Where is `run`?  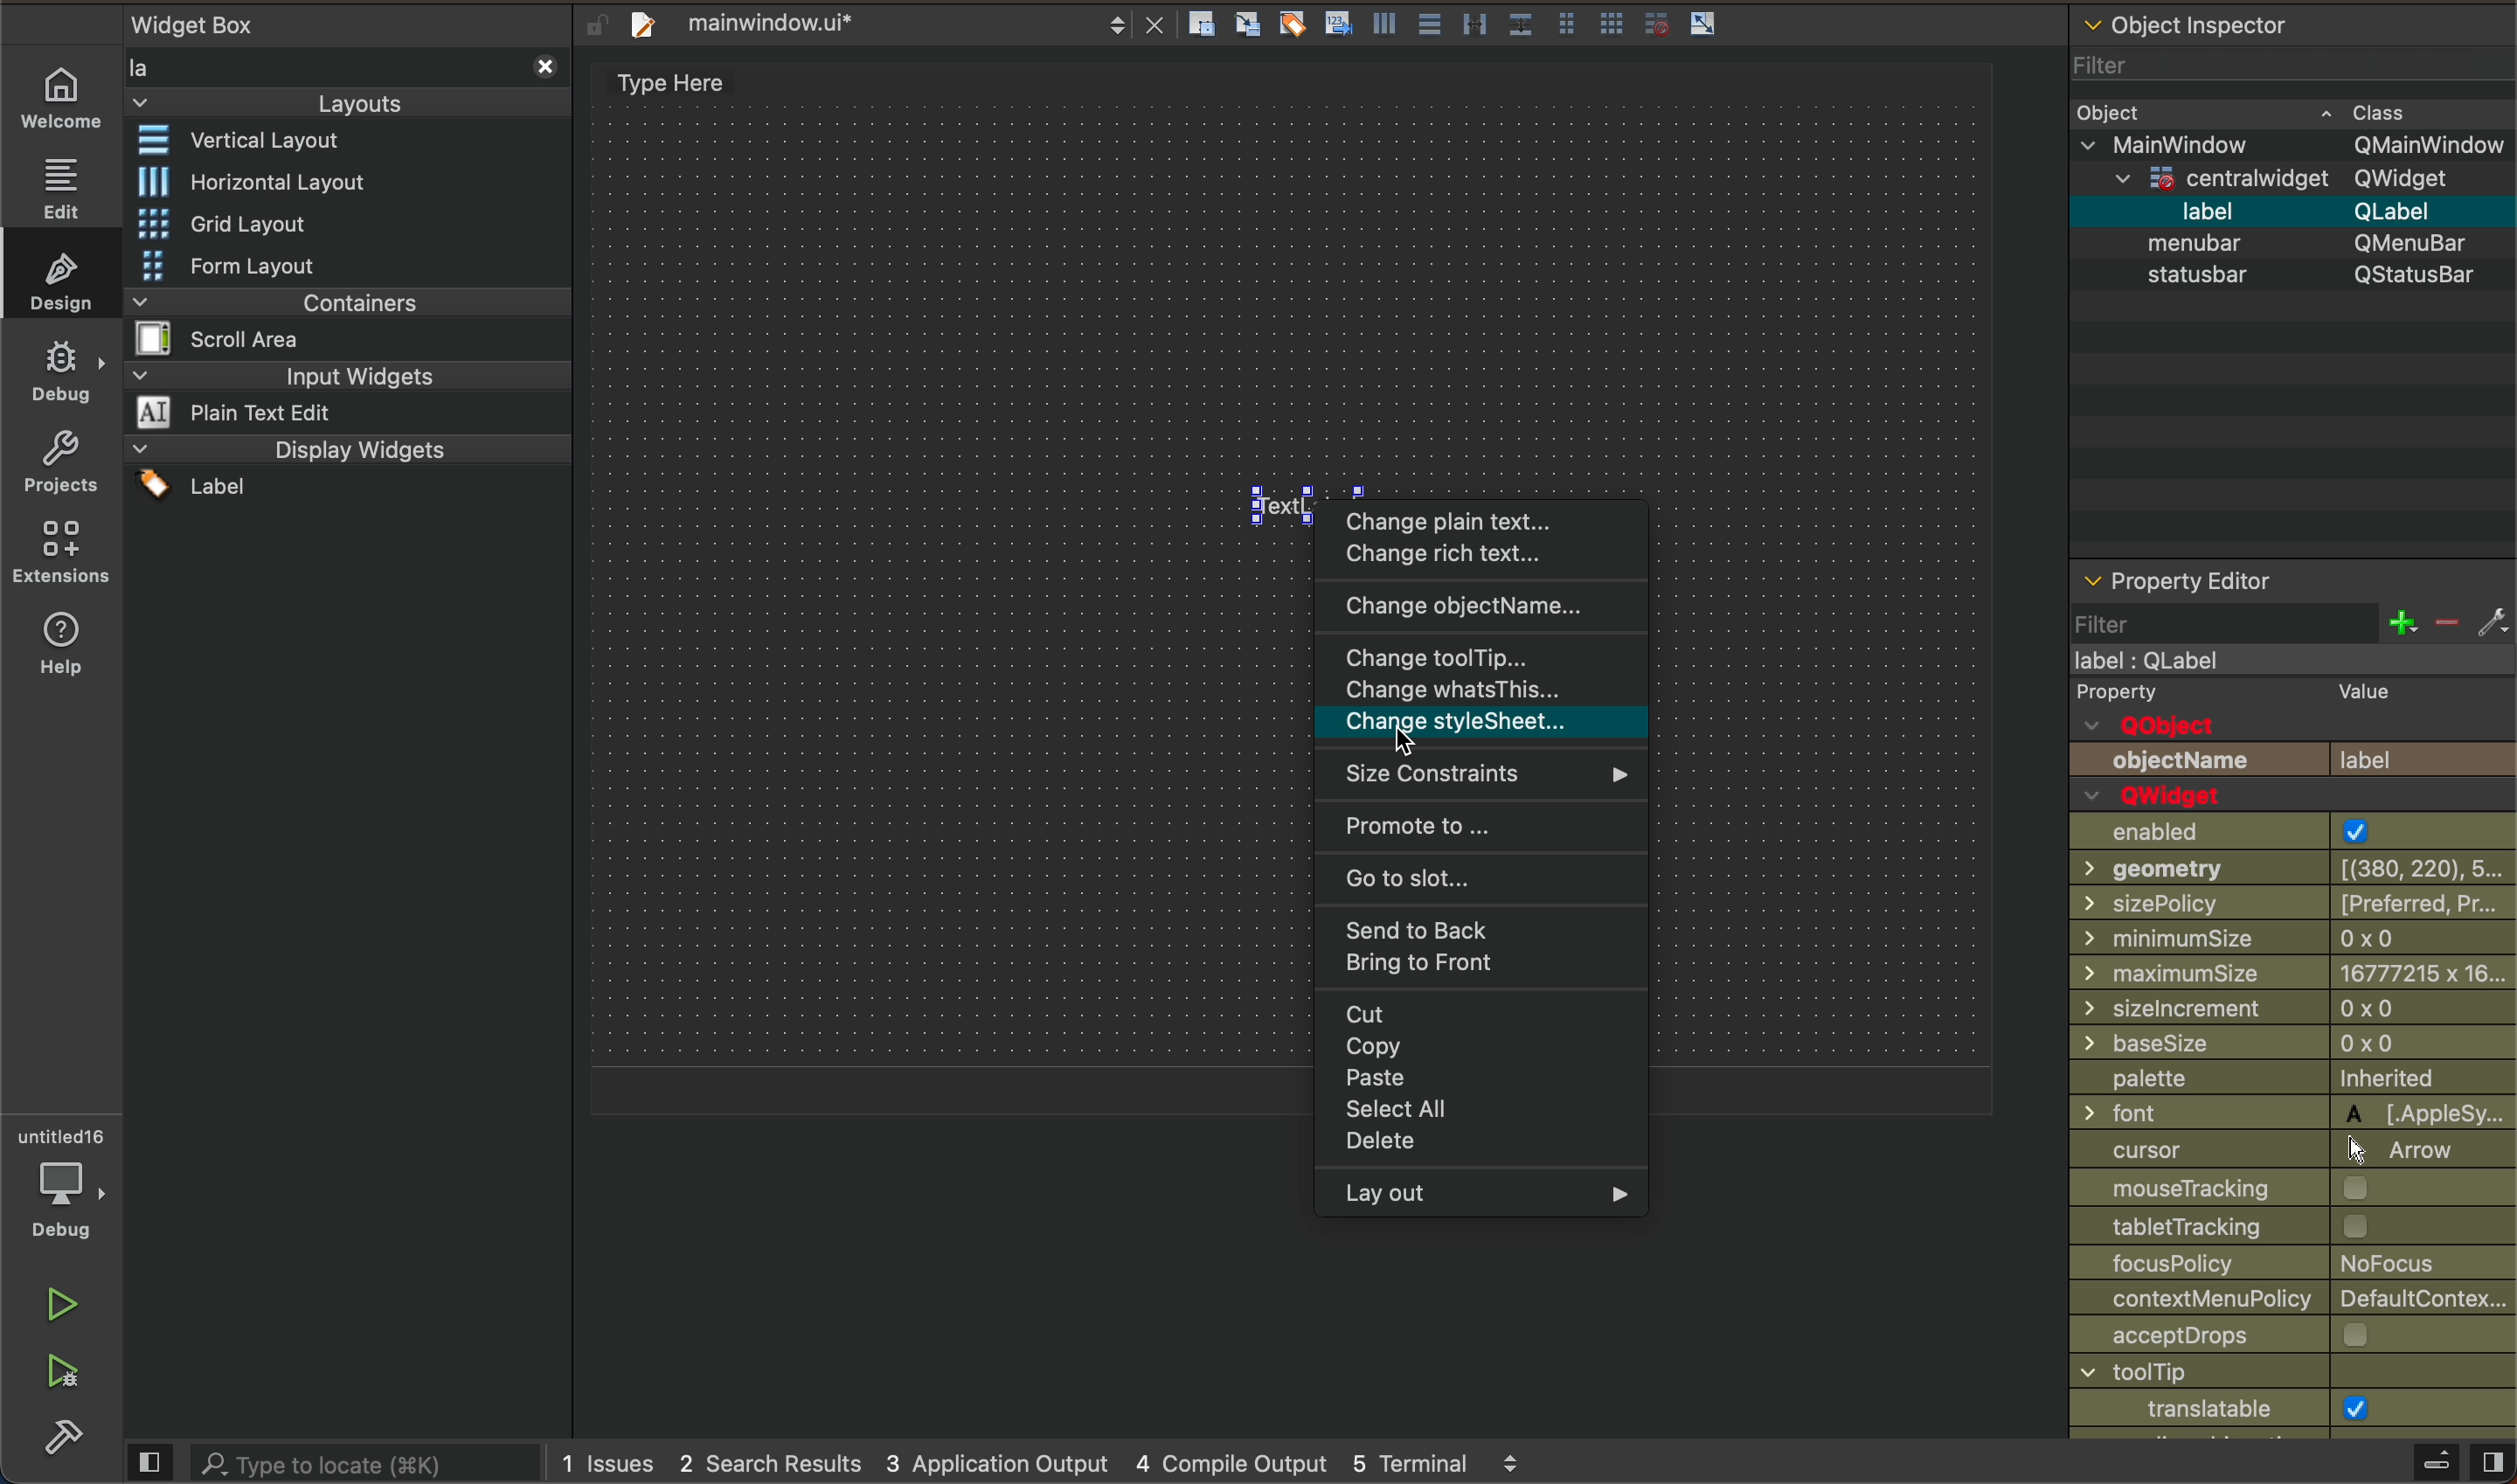
run is located at coordinates (63, 1302).